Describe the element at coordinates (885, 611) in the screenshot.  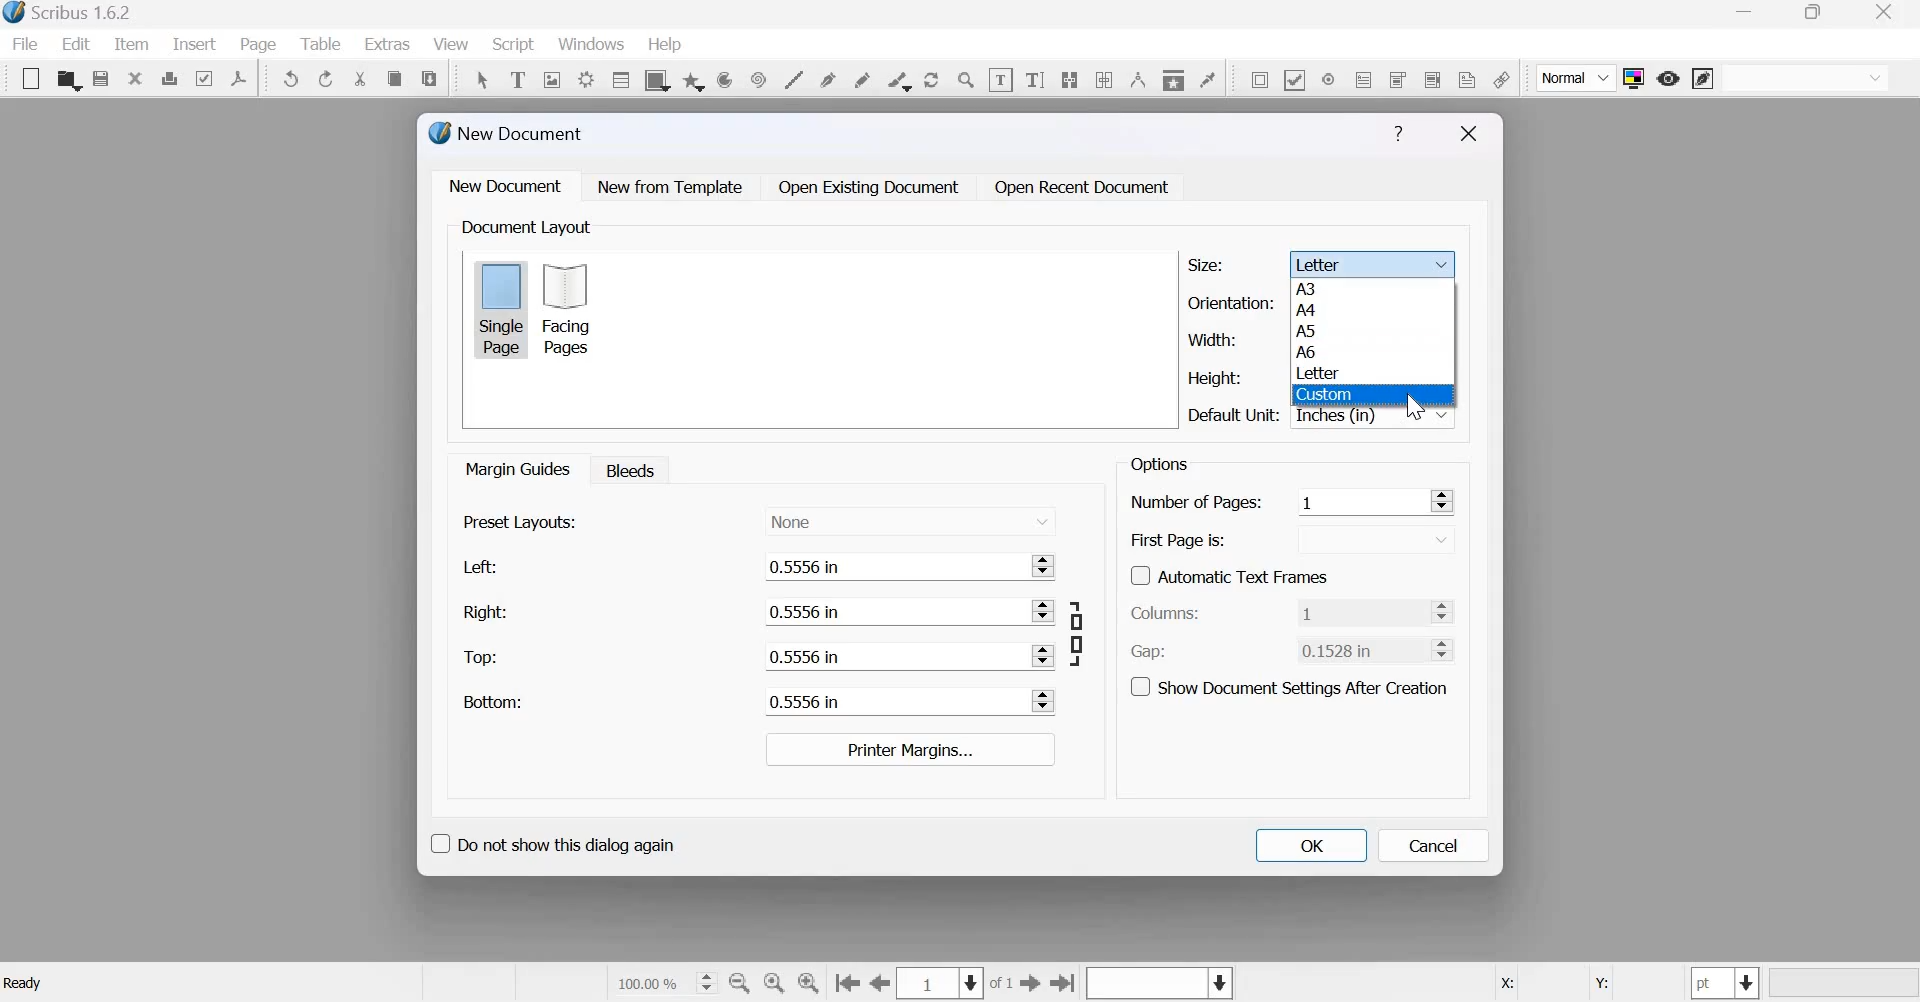
I see `0.5556 in` at that location.